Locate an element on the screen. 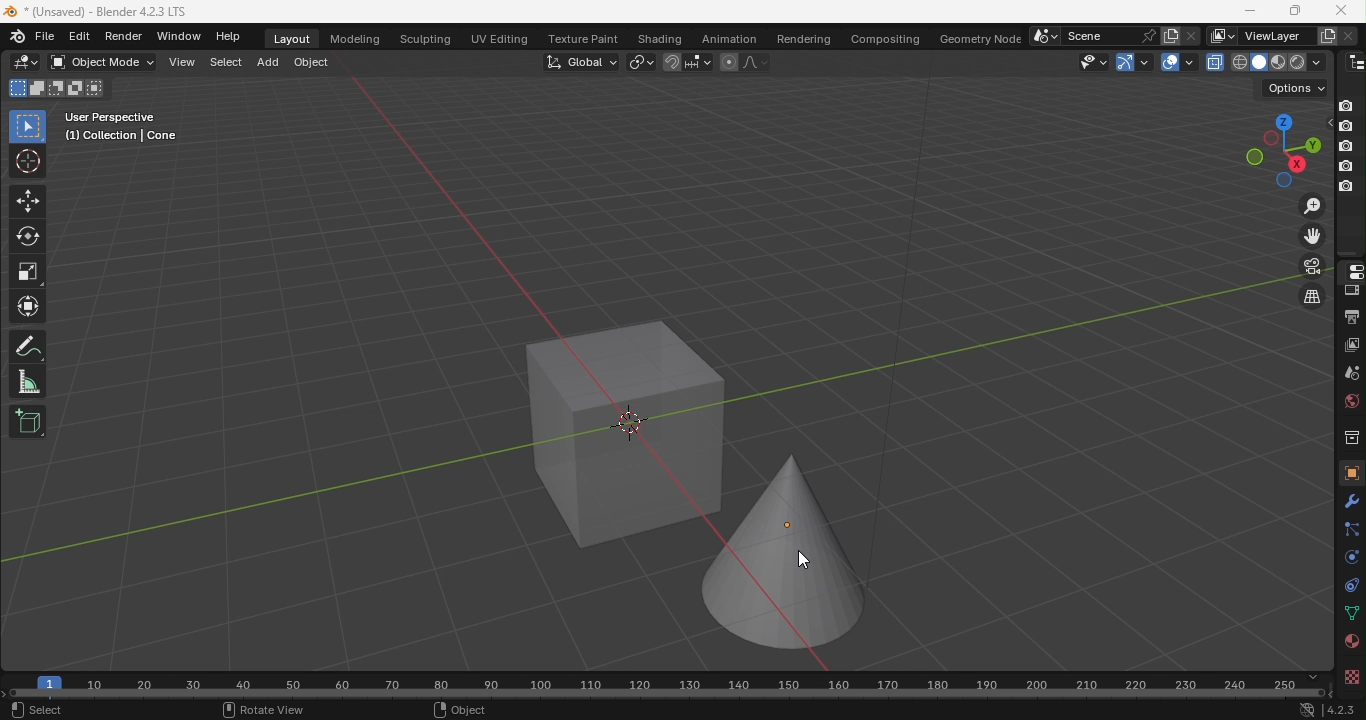 Image resolution: width=1366 pixels, height=720 pixels. Rotate the view is located at coordinates (1254, 157).